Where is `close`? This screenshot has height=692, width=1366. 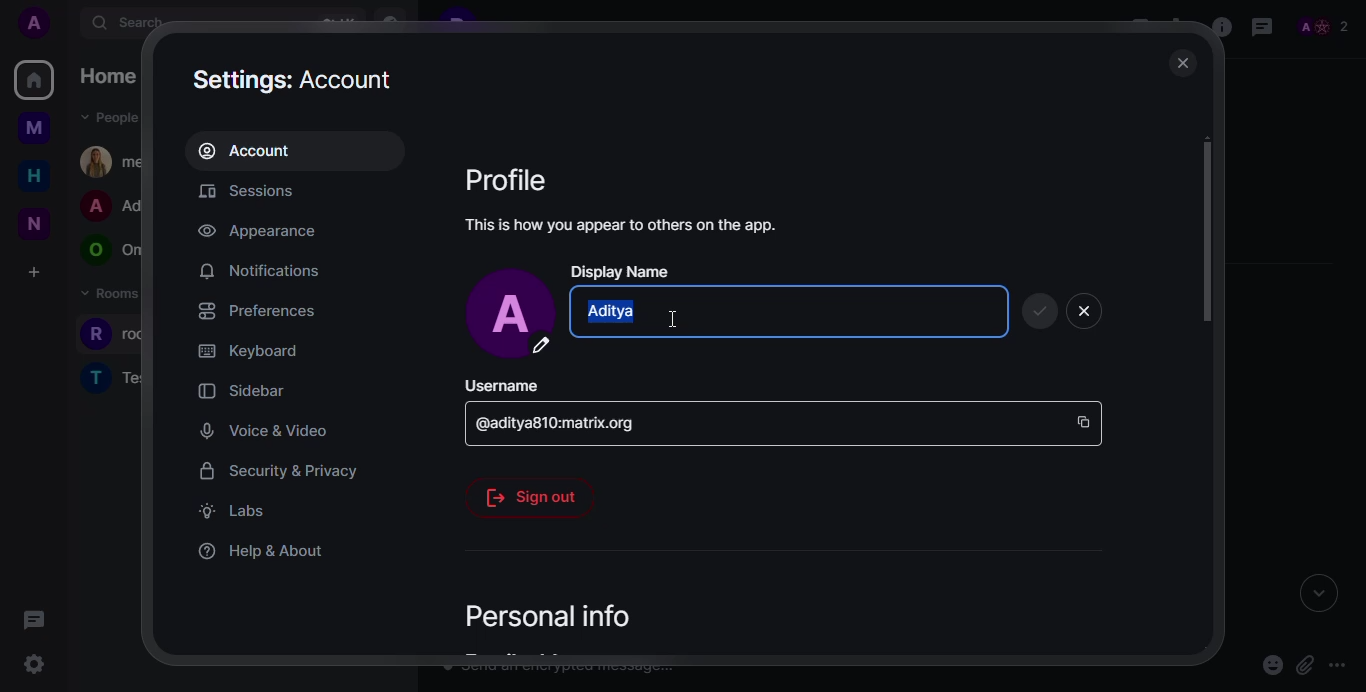
close is located at coordinates (1183, 61).